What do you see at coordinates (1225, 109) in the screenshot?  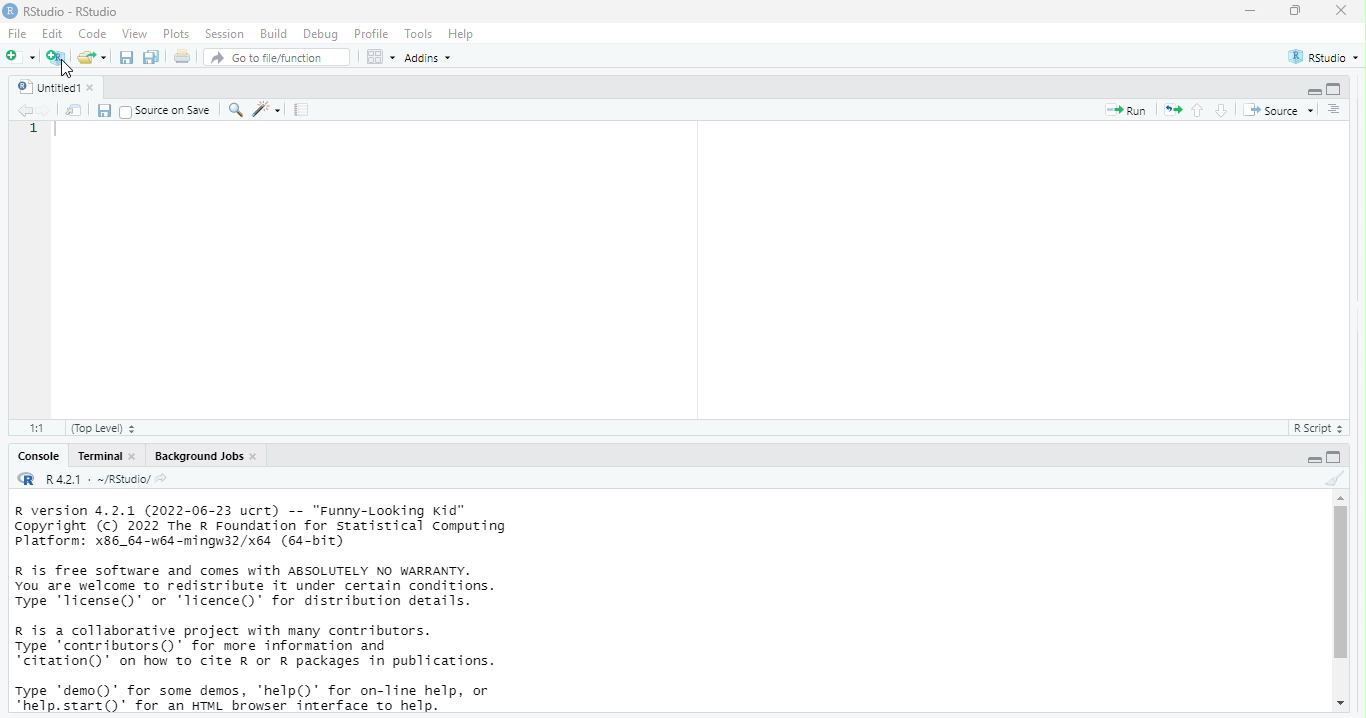 I see `go to next section/chunk` at bounding box center [1225, 109].